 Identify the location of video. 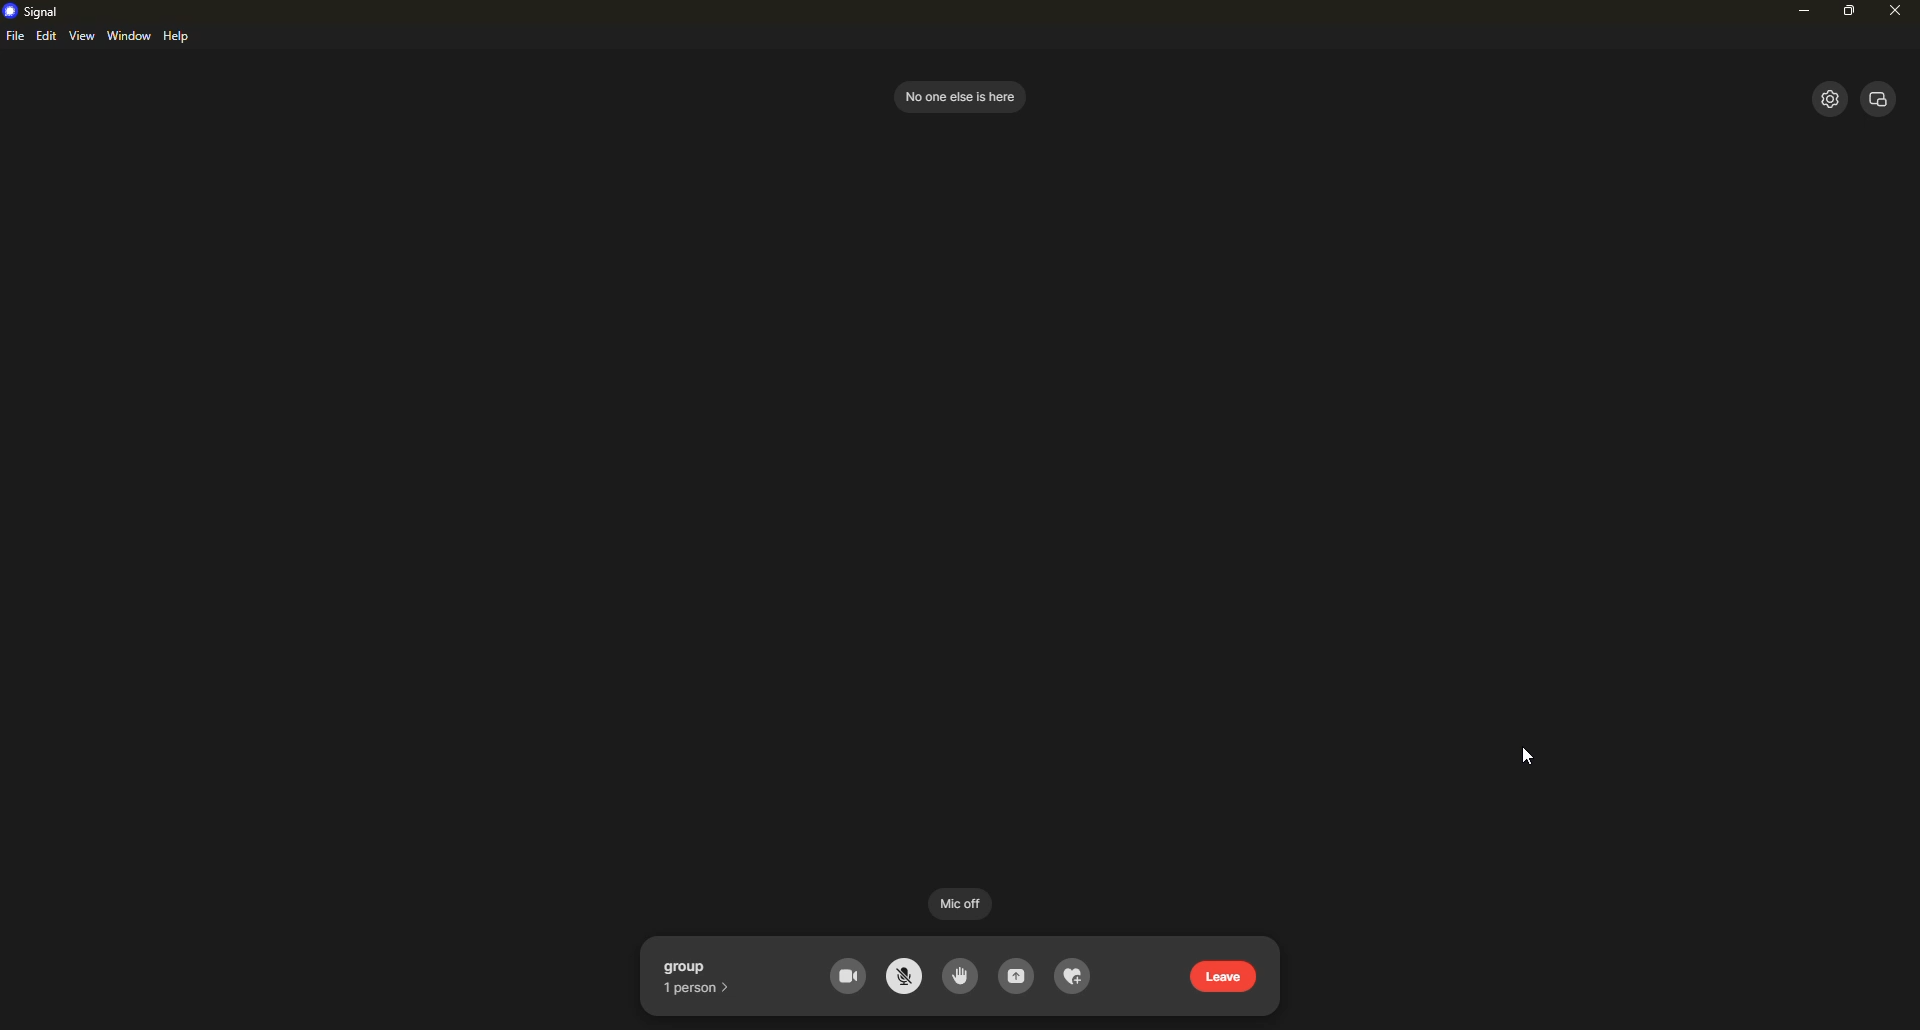
(849, 977).